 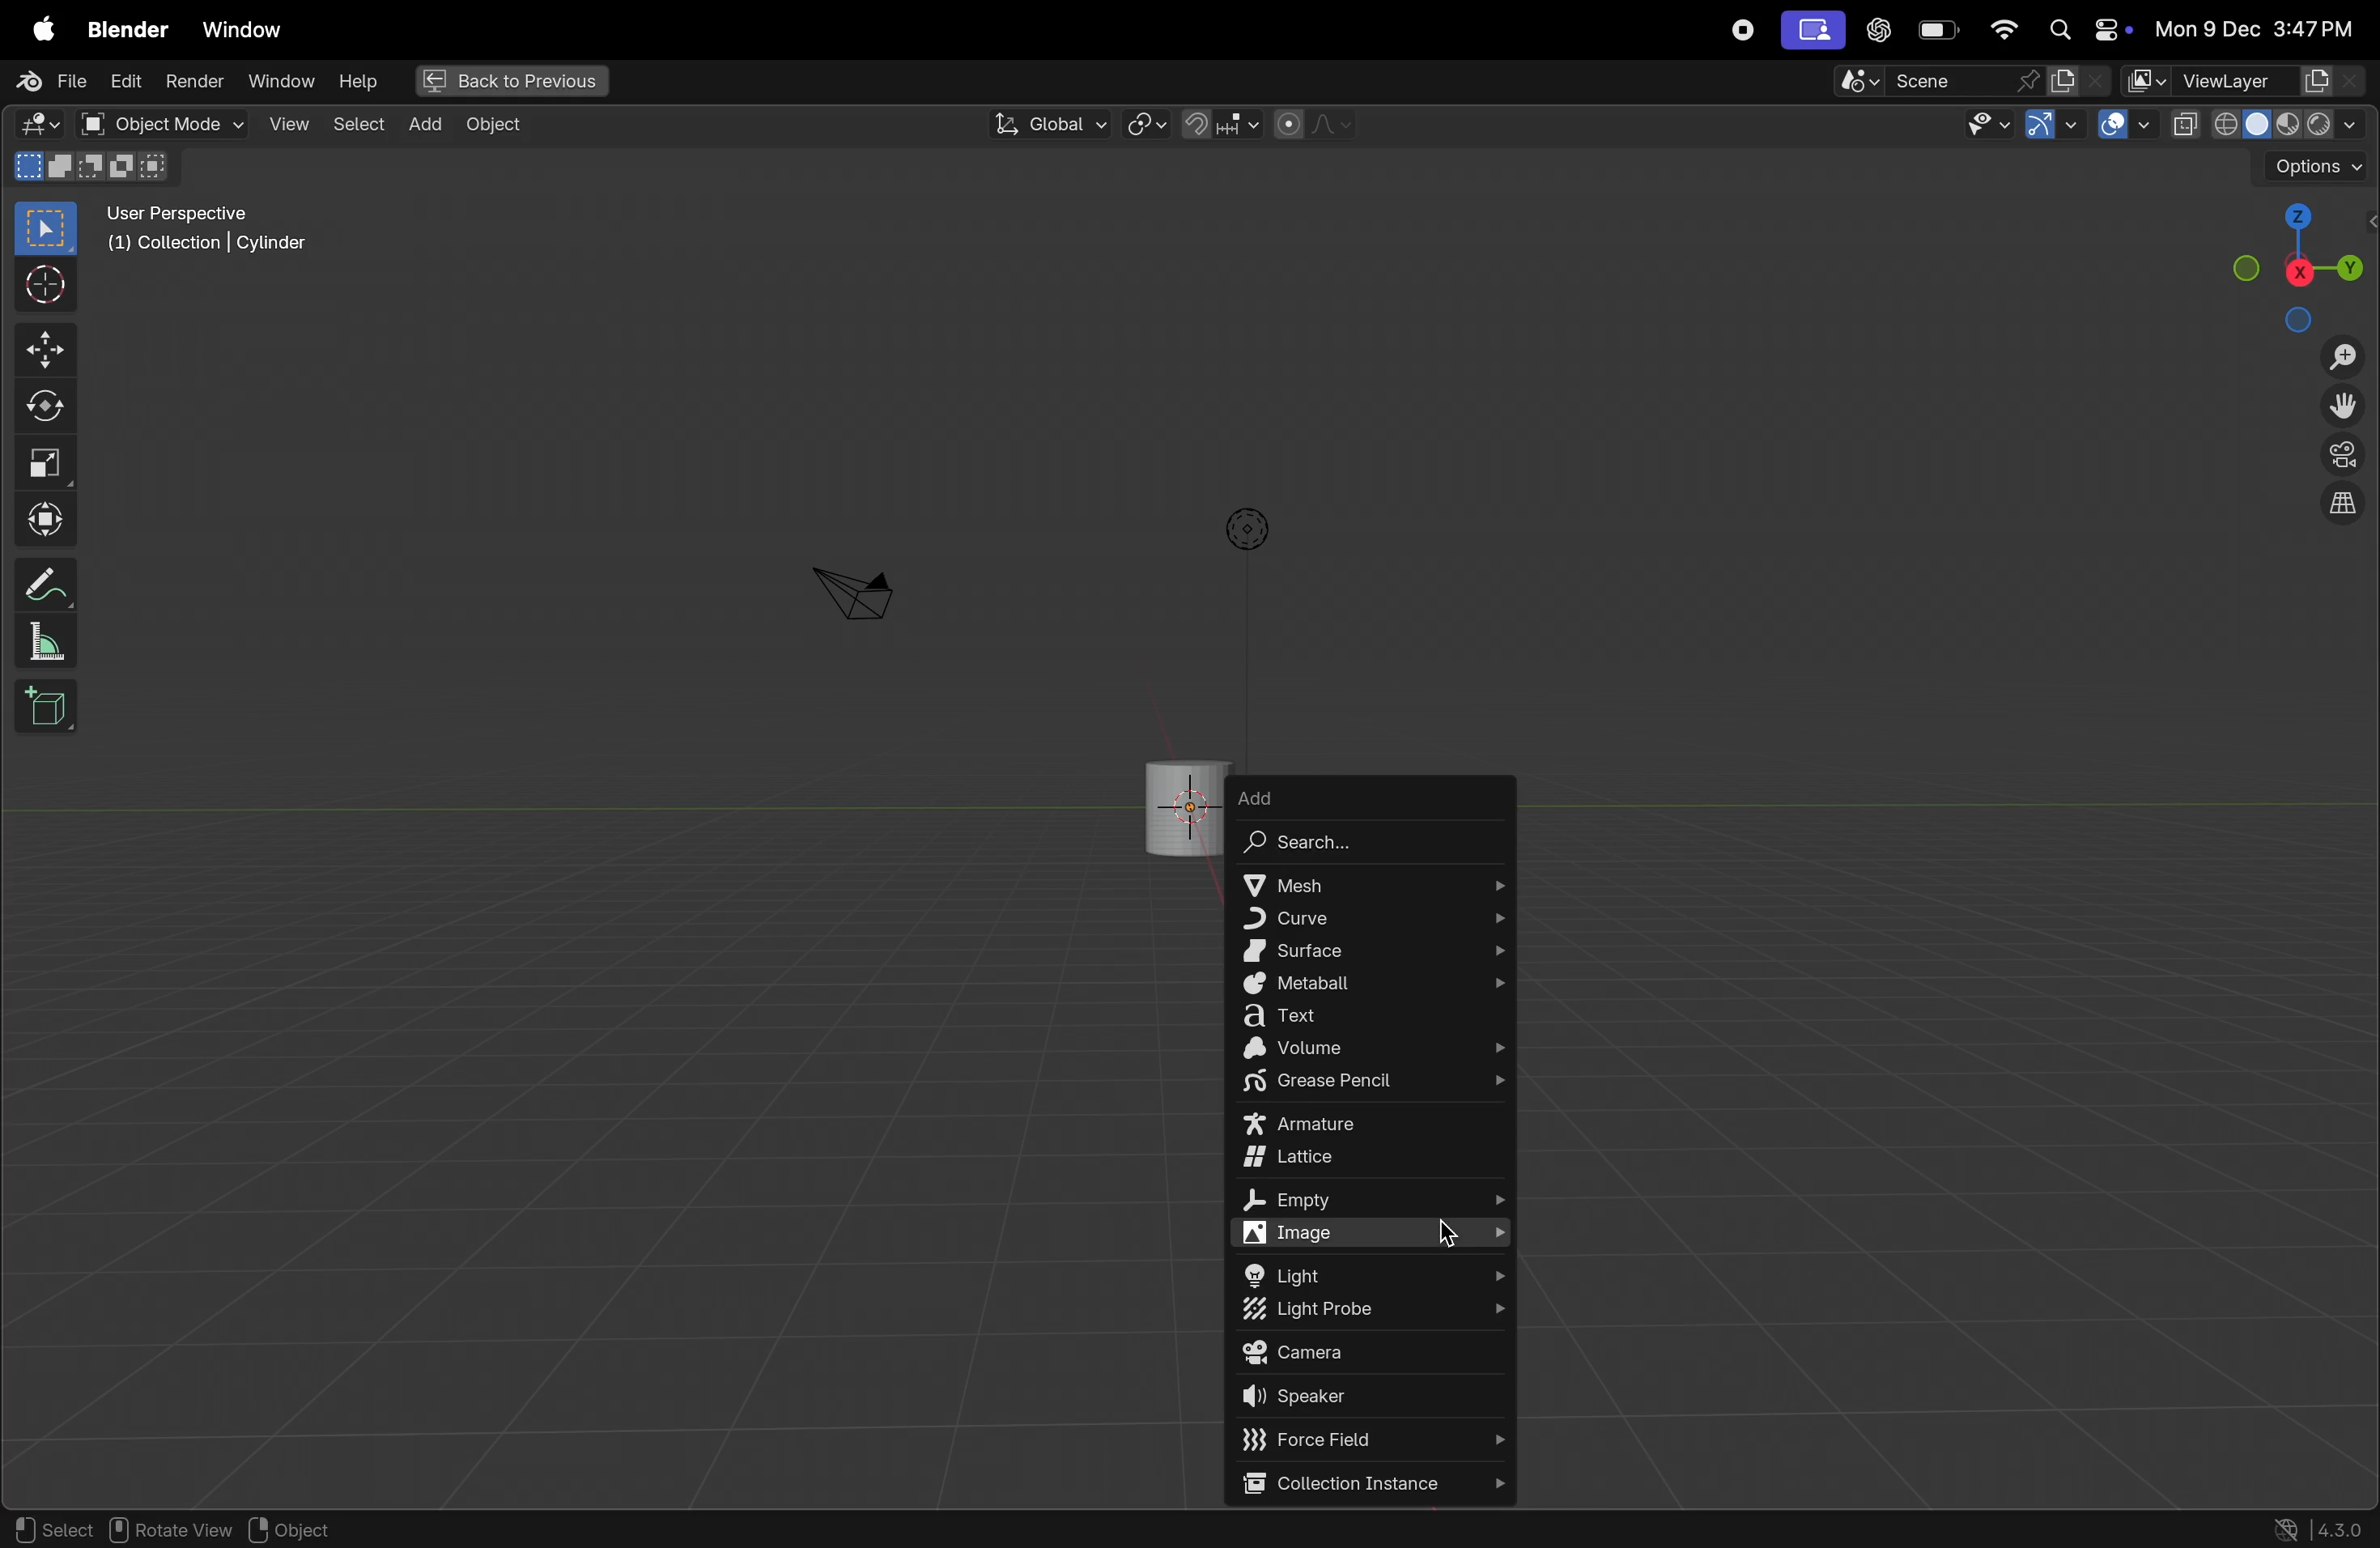 I want to click on 3d cube, so click(x=47, y=707).